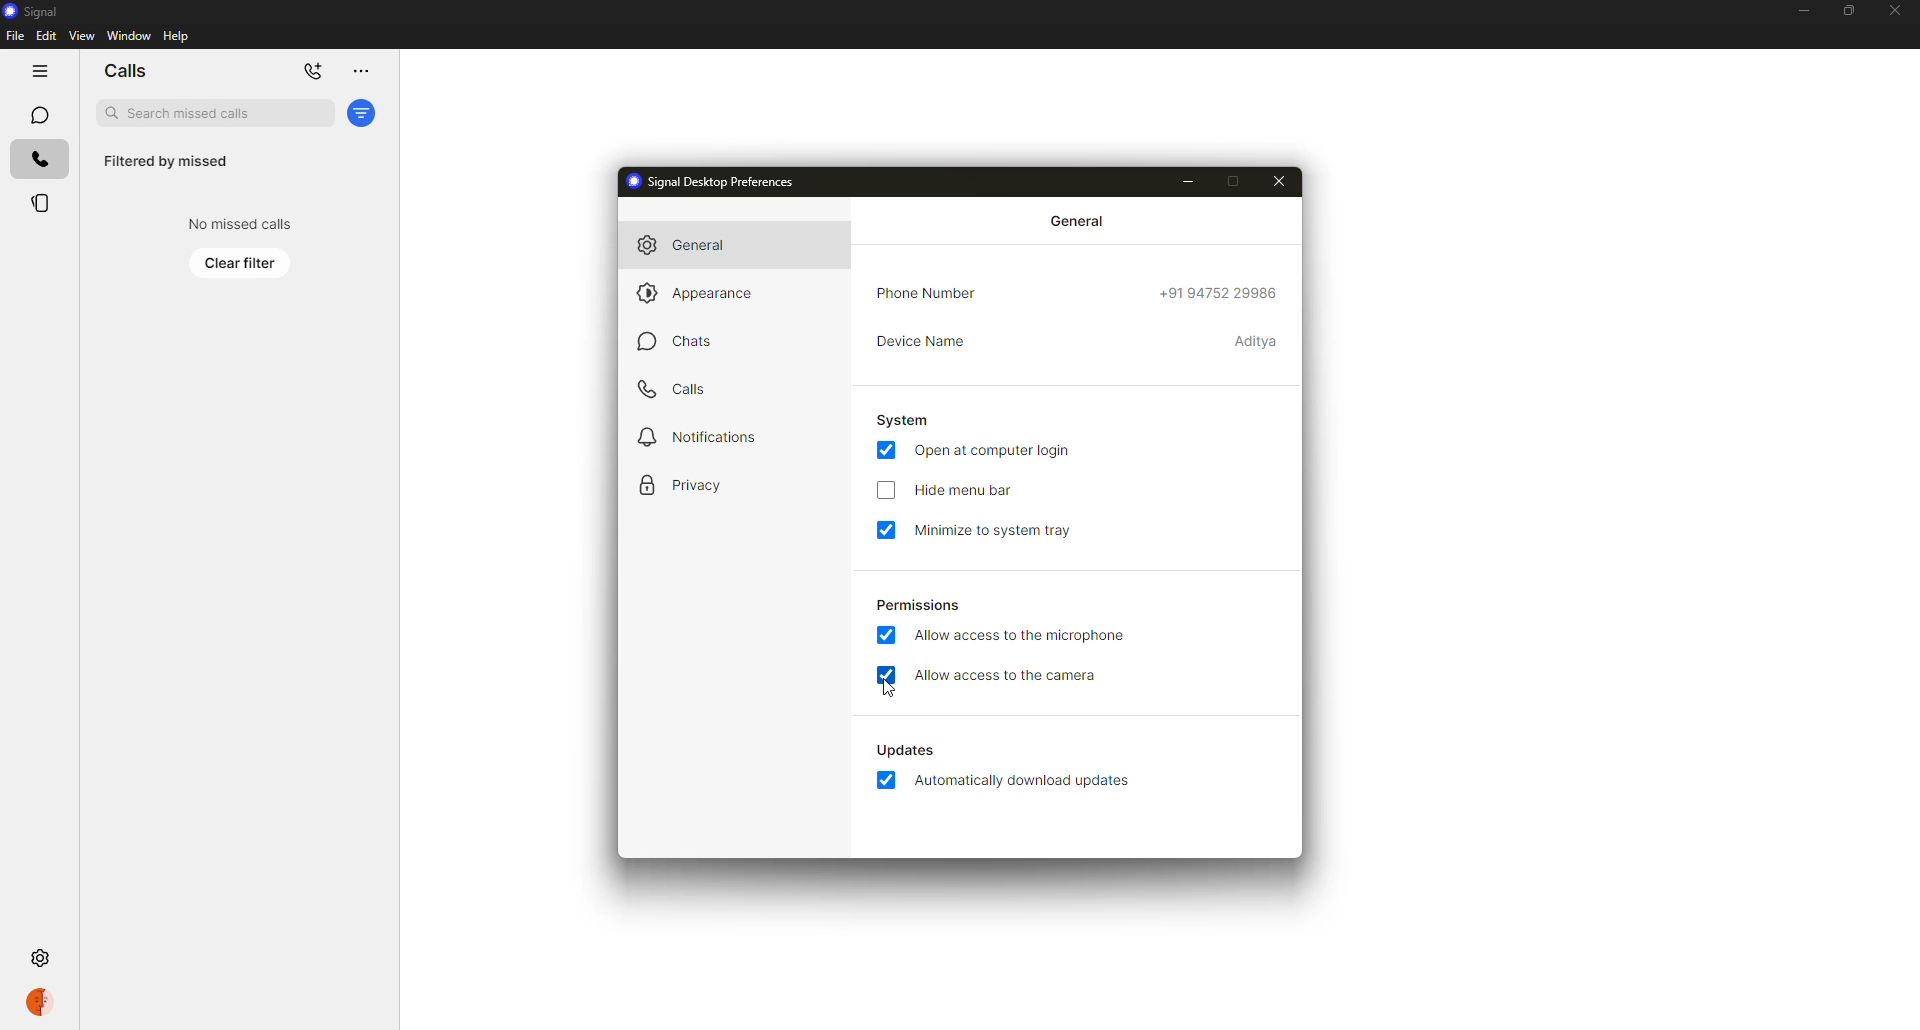  Describe the element at coordinates (129, 37) in the screenshot. I see `window` at that location.